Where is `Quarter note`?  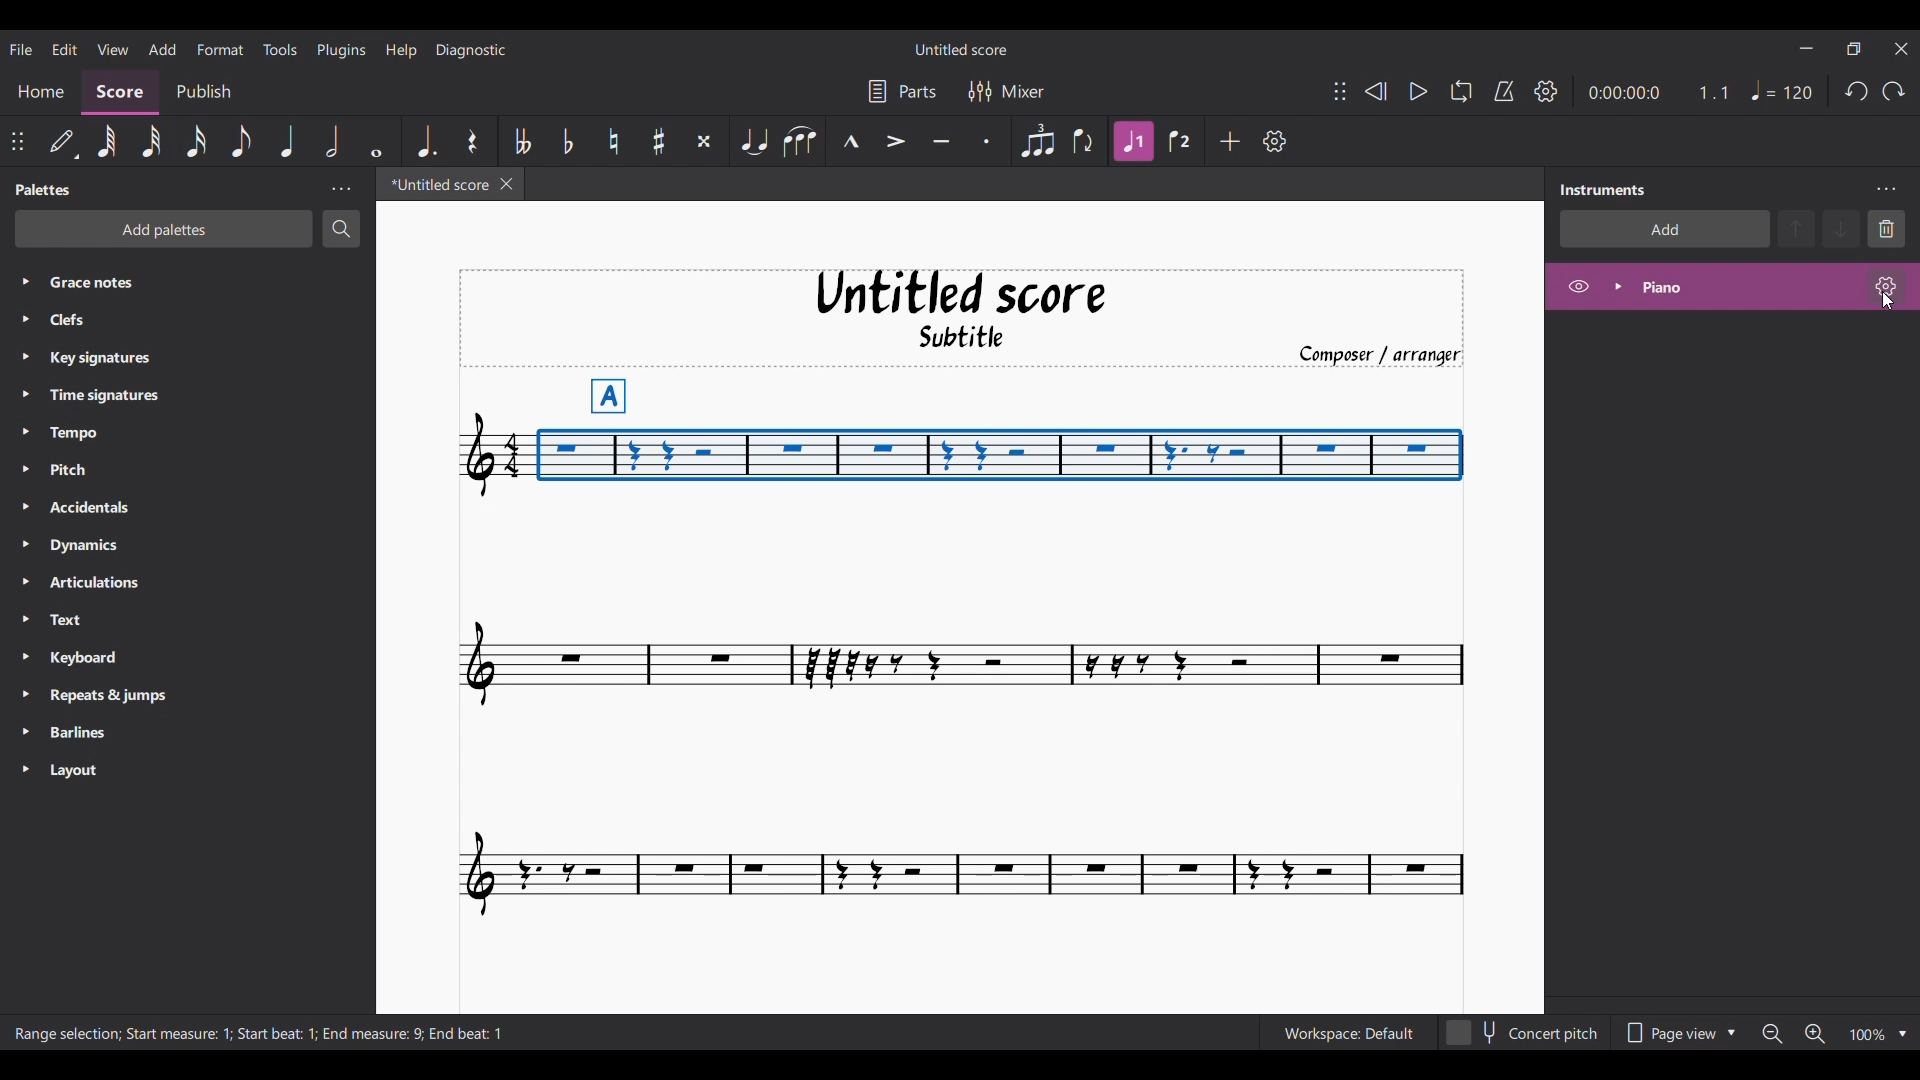
Quarter note is located at coordinates (288, 141).